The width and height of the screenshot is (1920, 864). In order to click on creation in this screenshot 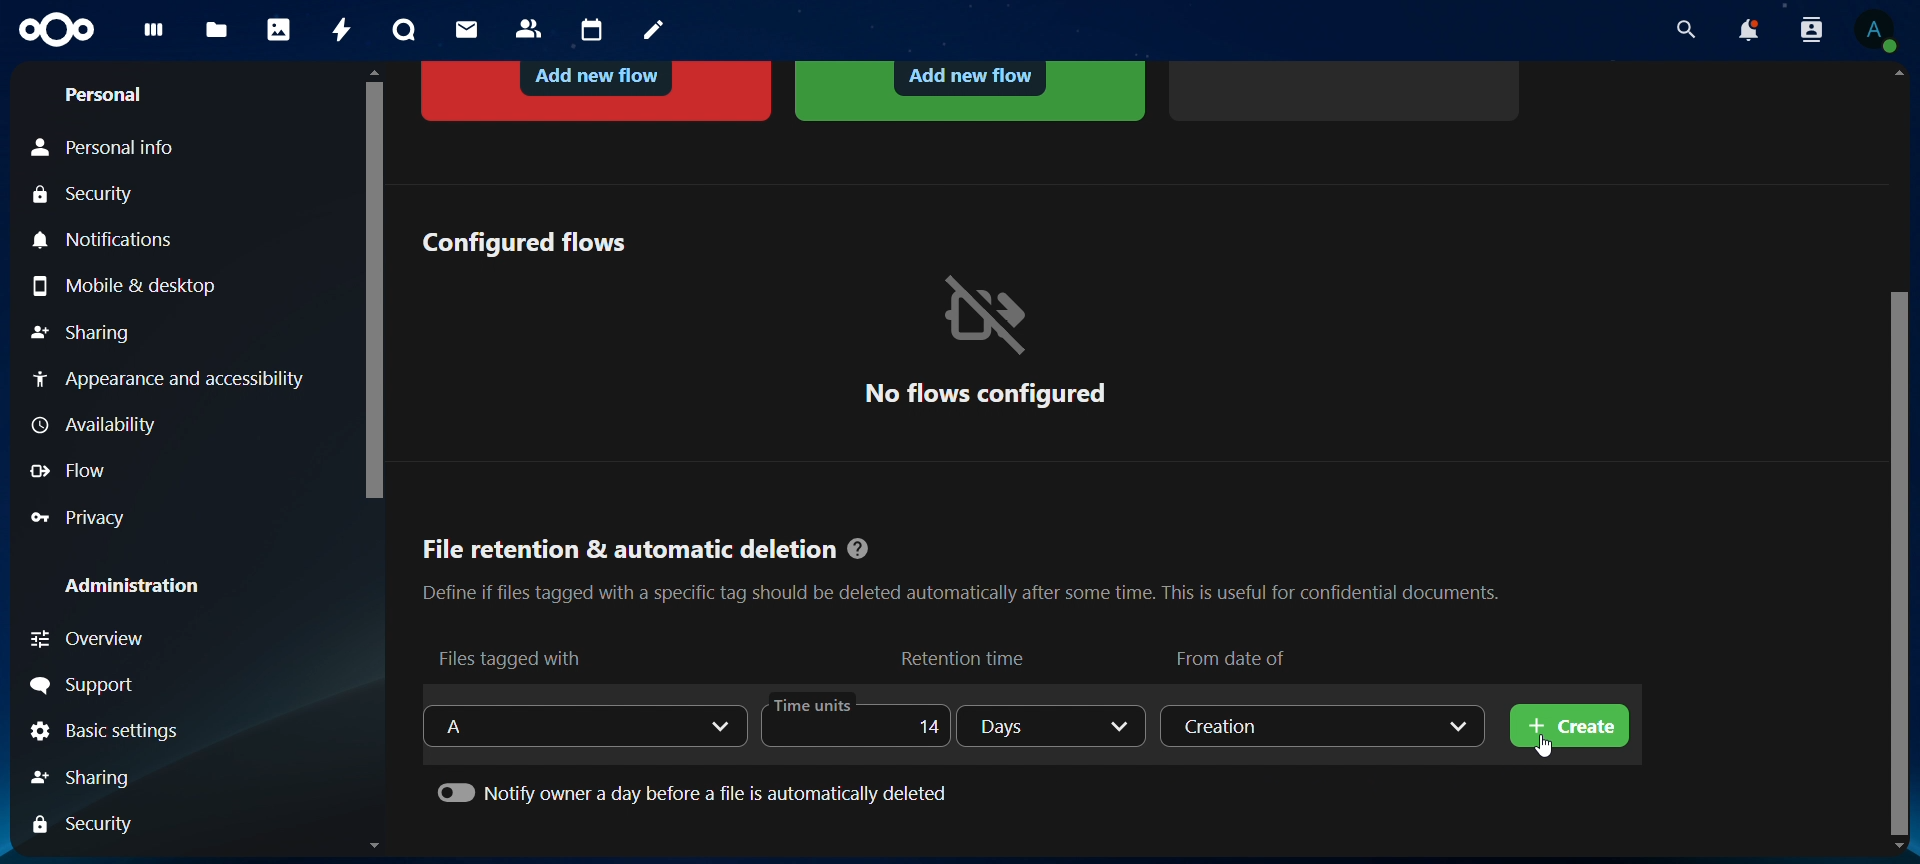, I will do `click(1325, 725)`.